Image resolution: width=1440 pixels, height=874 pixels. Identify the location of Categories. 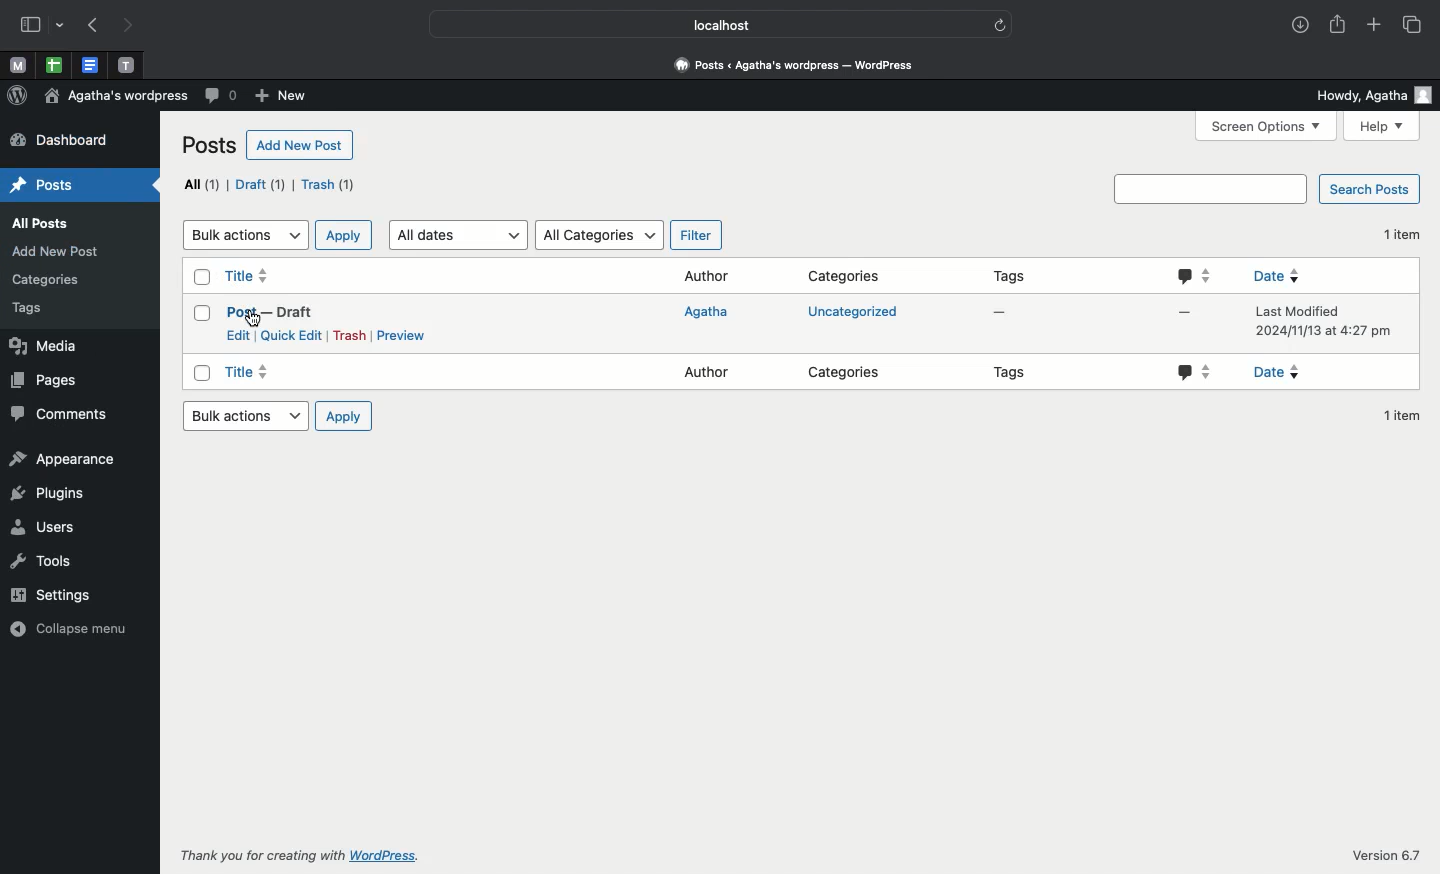
(845, 277).